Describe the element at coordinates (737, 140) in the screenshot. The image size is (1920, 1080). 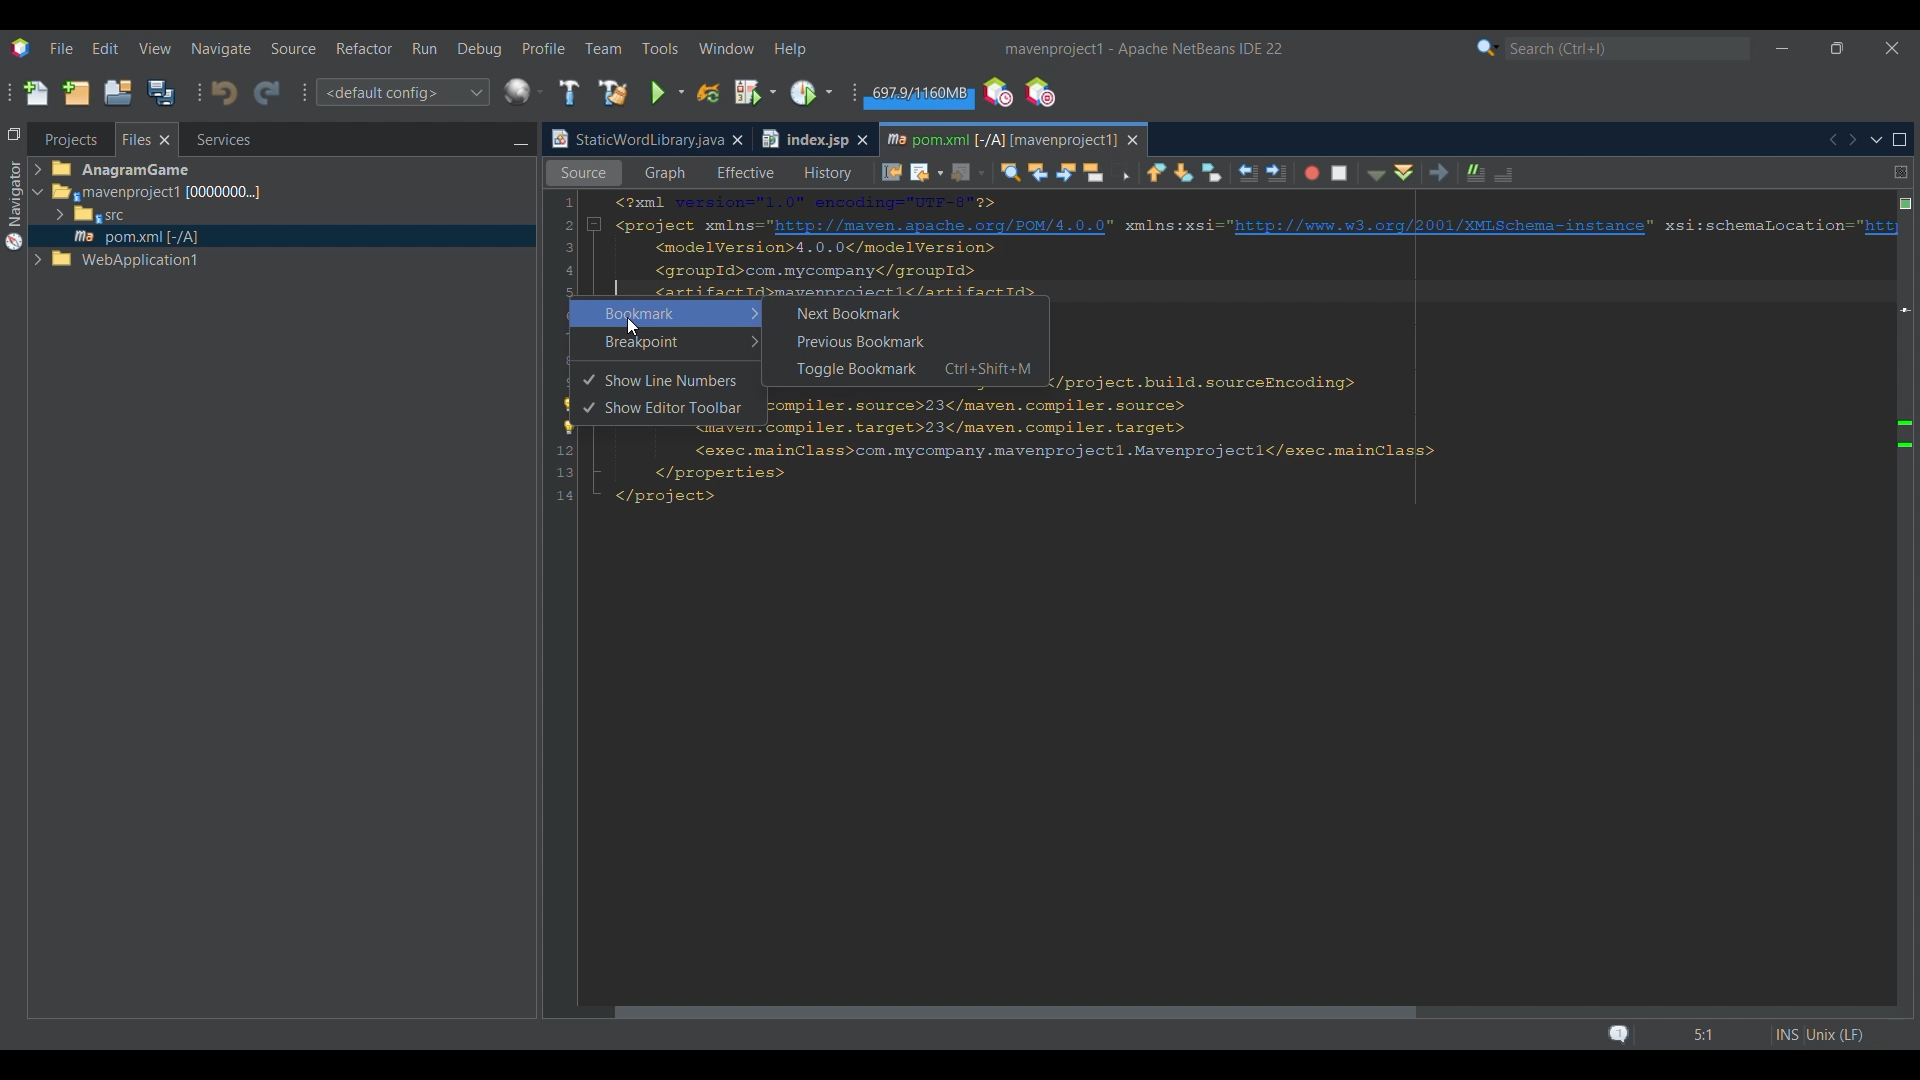
I see `Close tab` at that location.